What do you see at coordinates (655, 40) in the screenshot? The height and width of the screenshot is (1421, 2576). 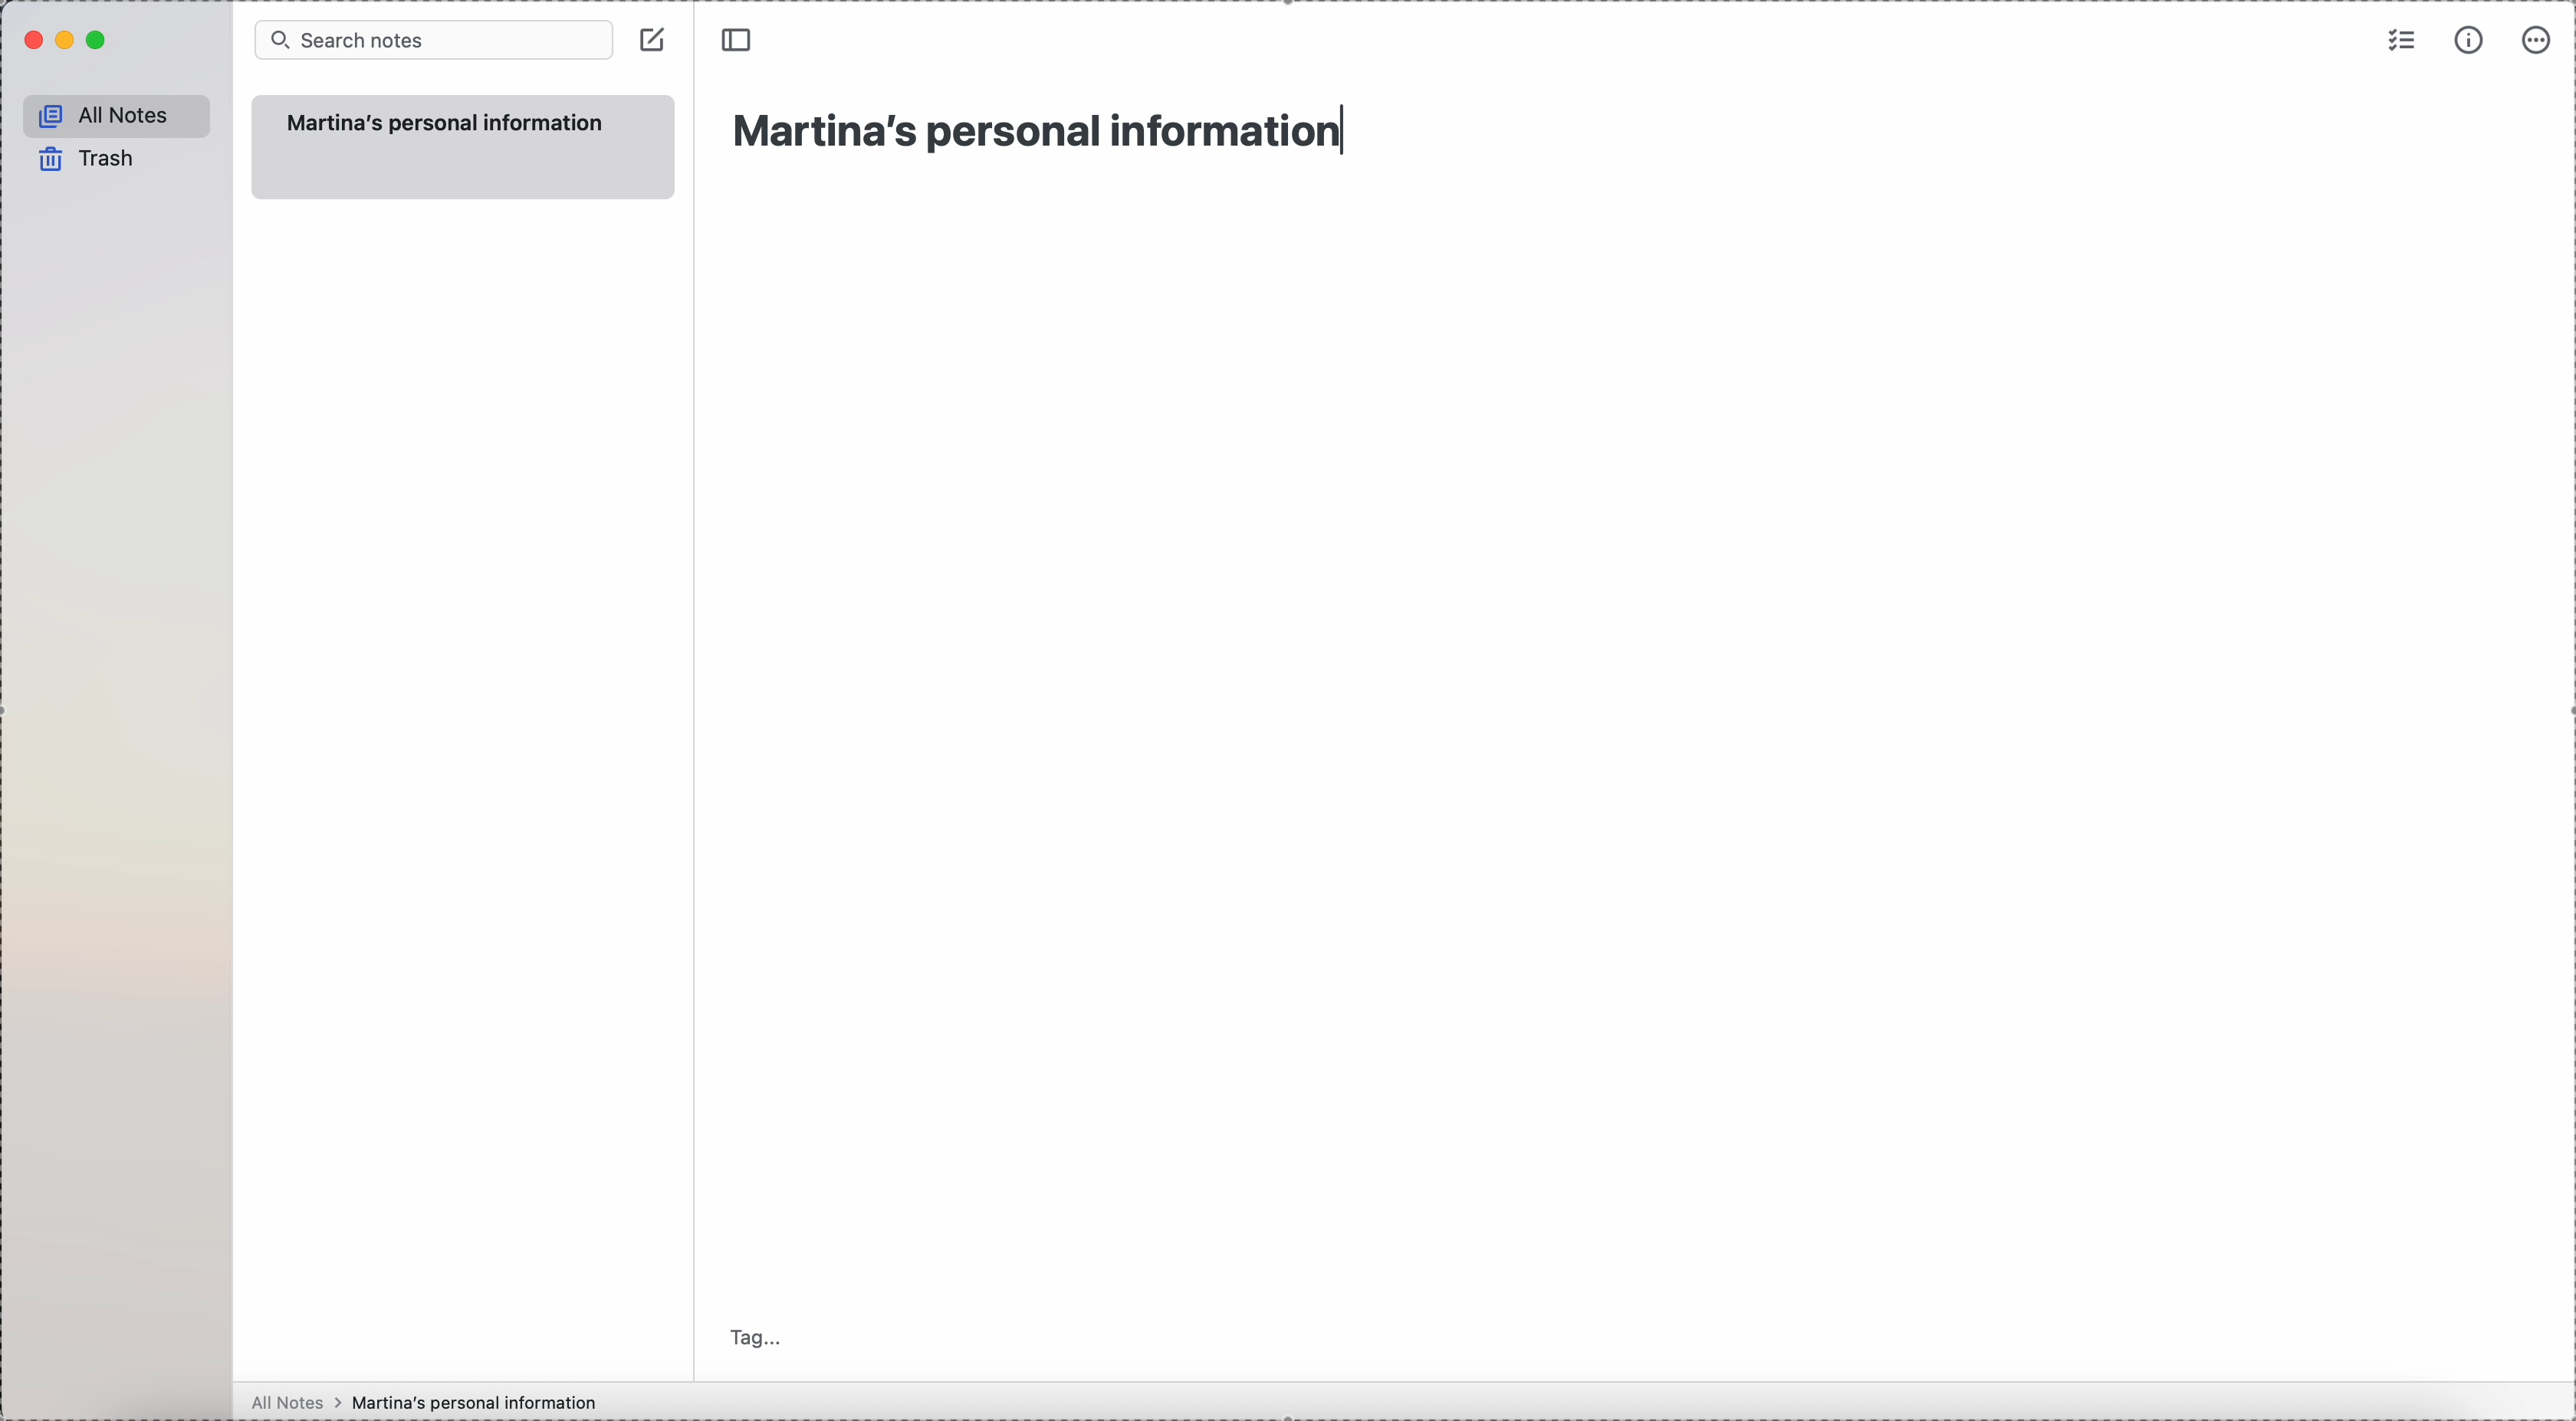 I see `create note` at bounding box center [655, 40].